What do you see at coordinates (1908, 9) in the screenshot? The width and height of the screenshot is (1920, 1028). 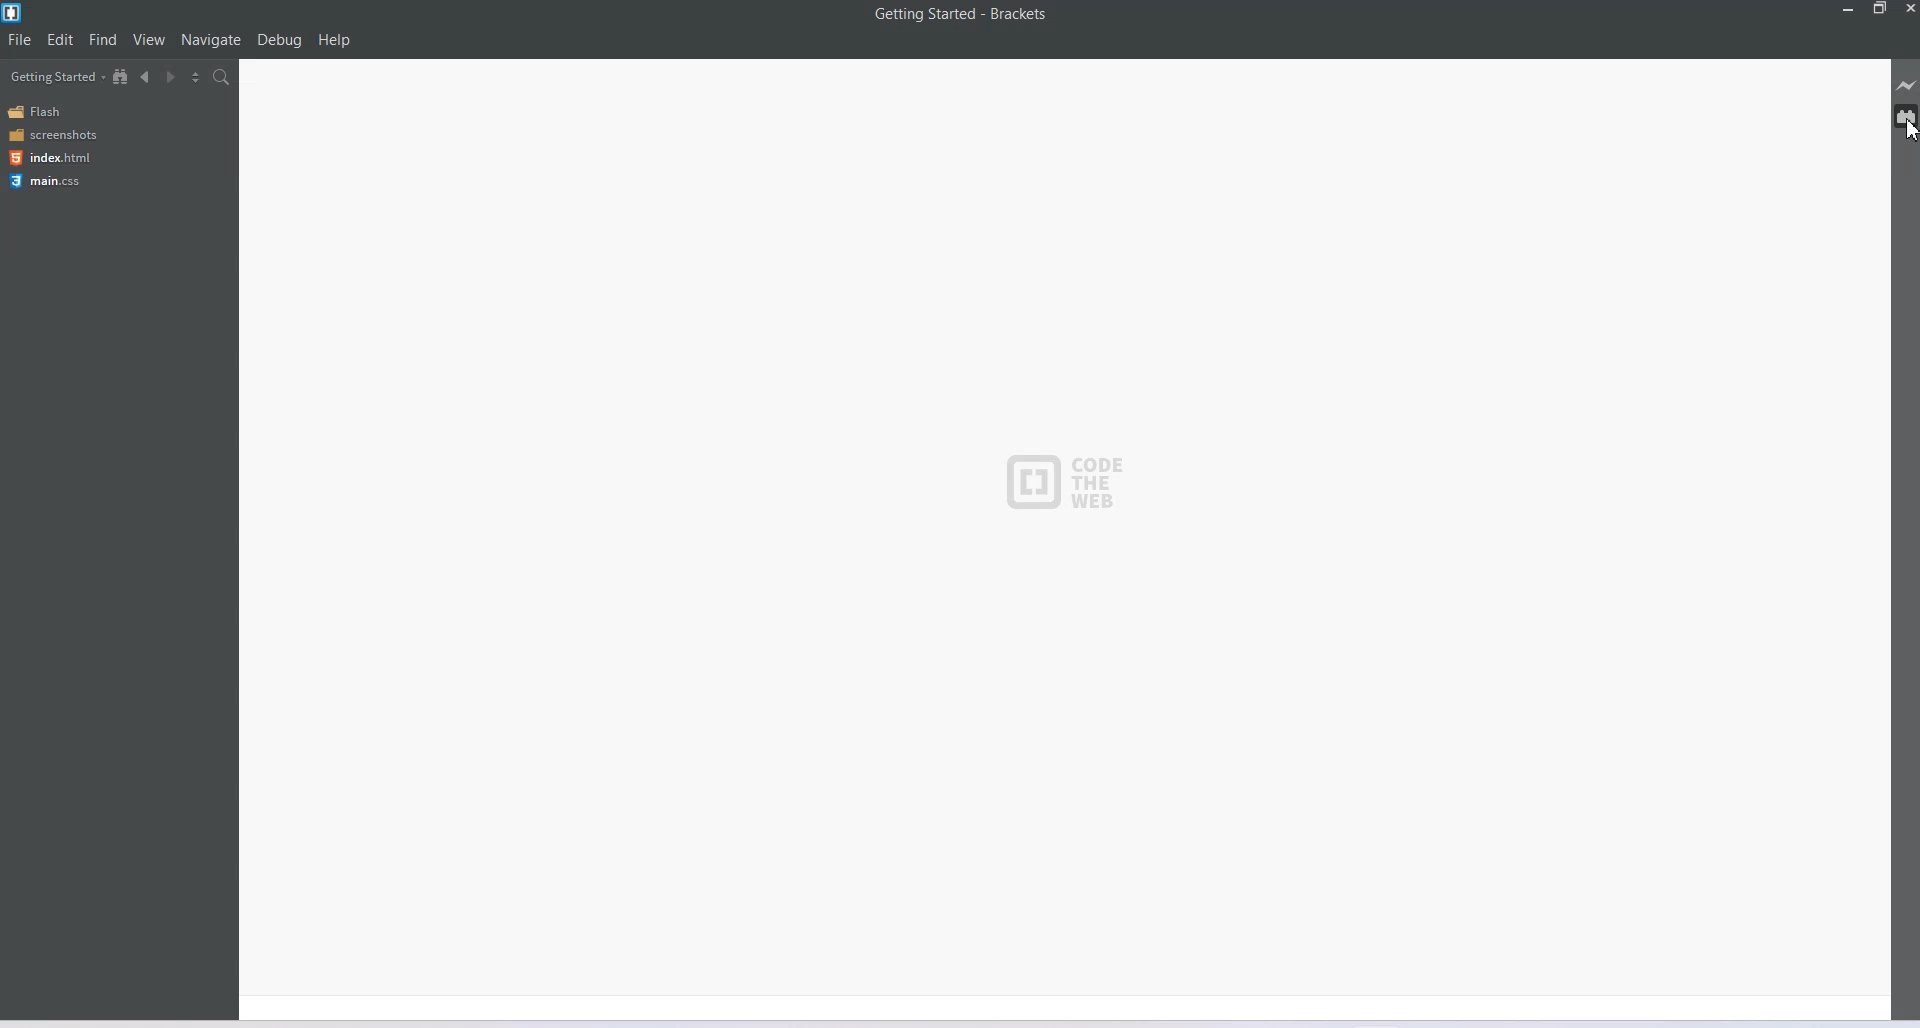 I see `Close` at bounding box center [1908, 9].